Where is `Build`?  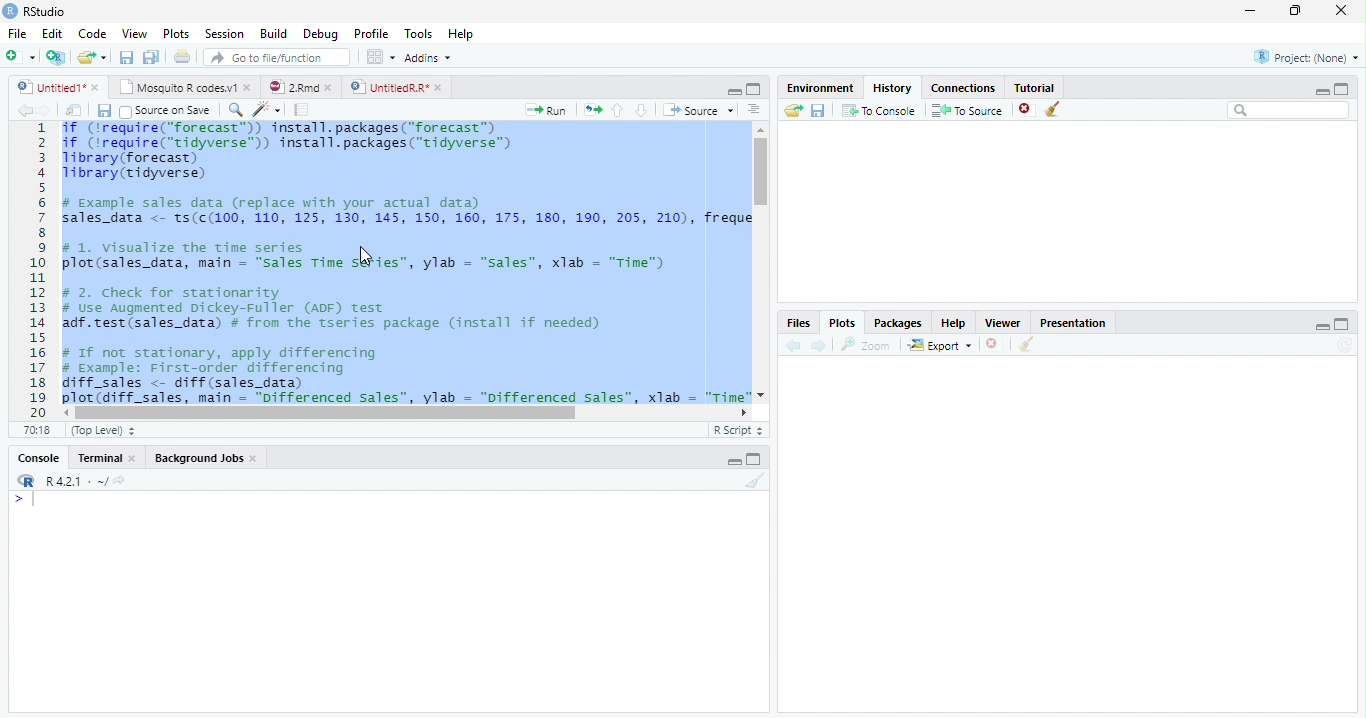 Build is located at coordinates (274, 33).